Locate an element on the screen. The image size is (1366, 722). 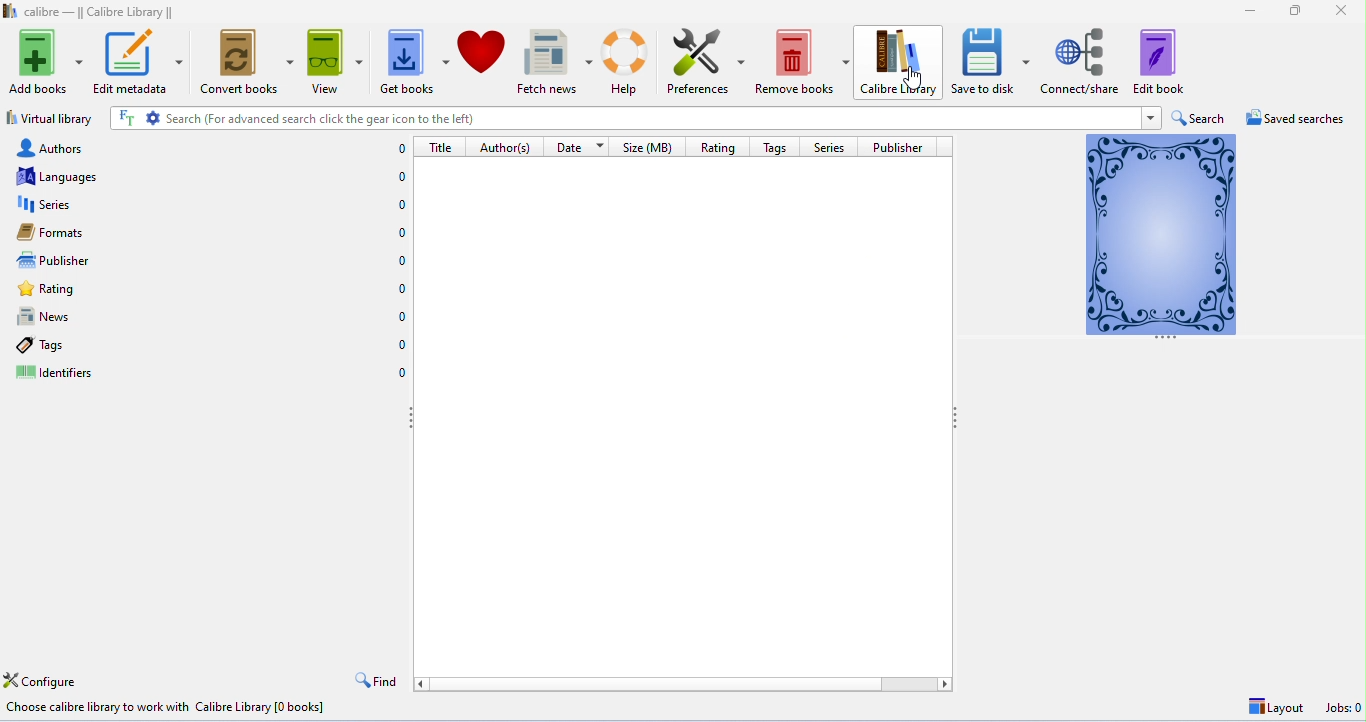
news is located at coordinates (211, 317).